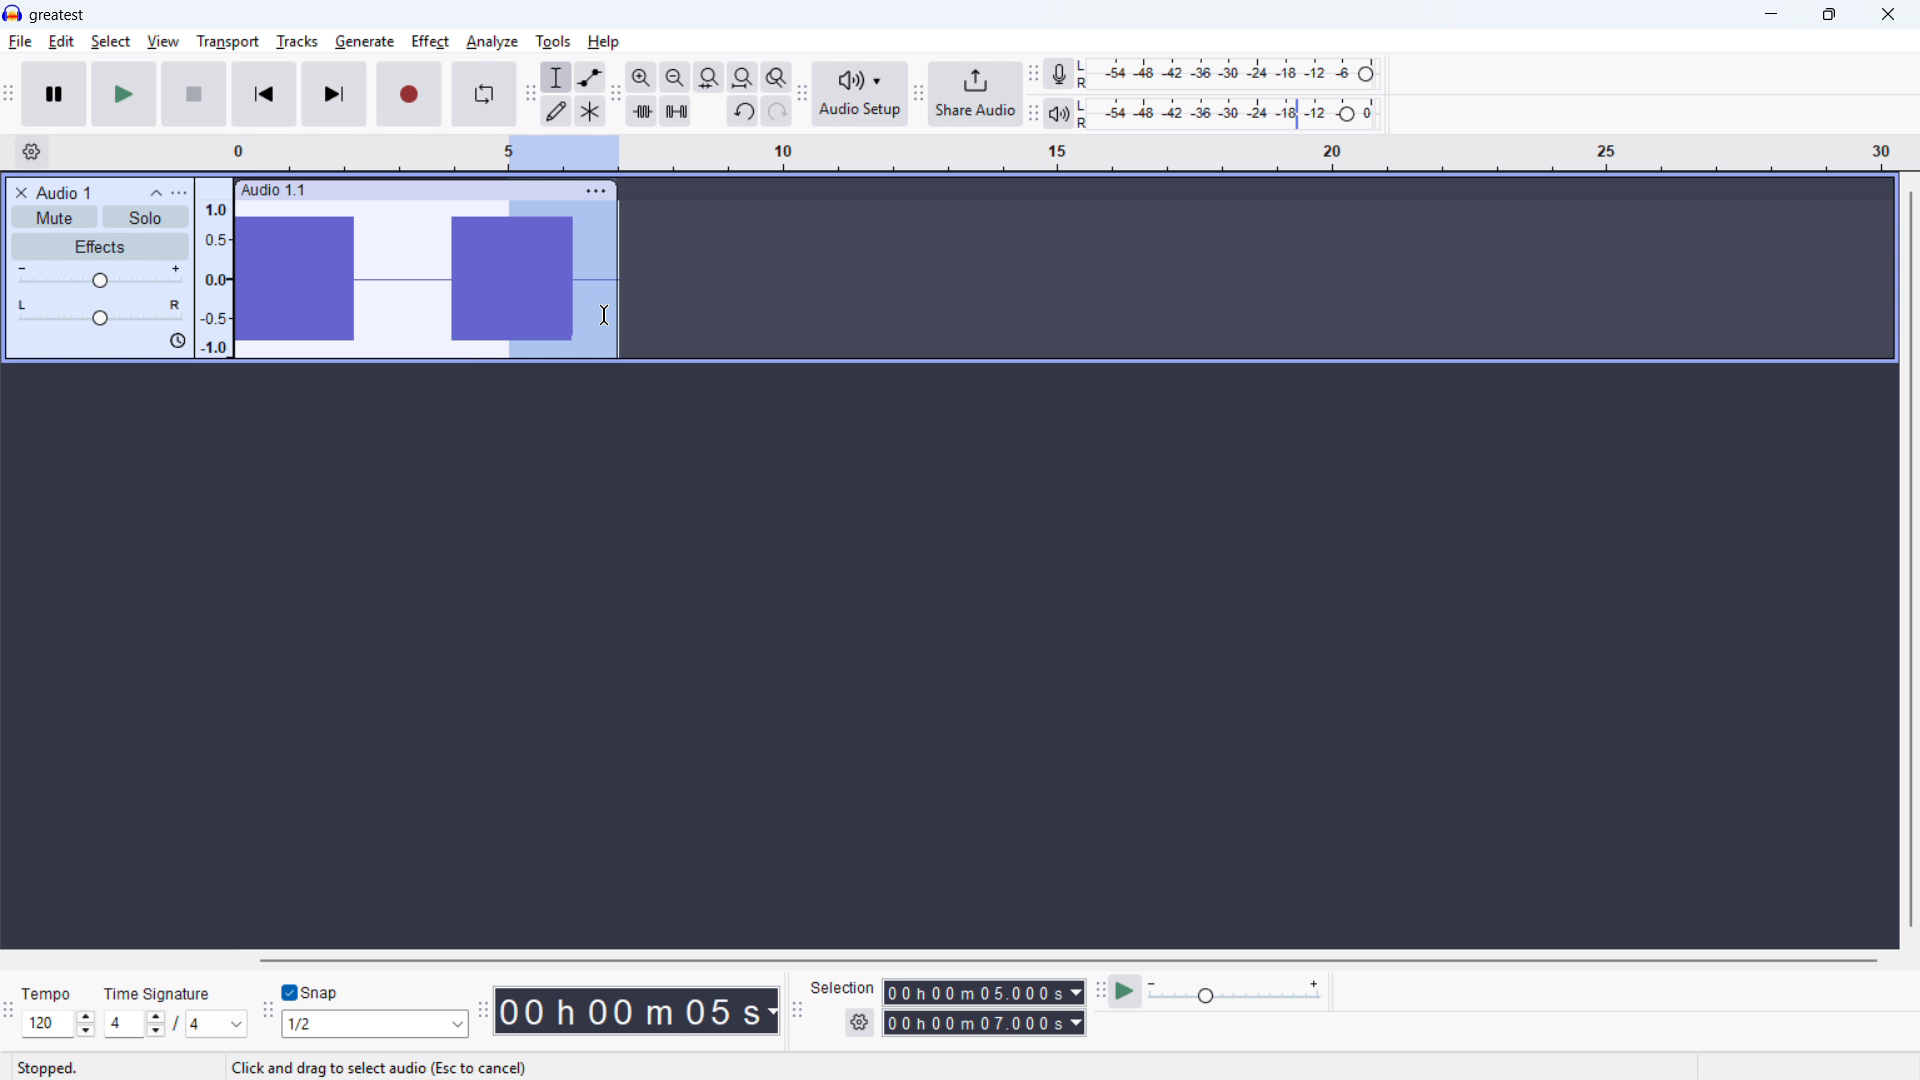  Describe the element at coordinates (985, 992) in the screenshot. I see `Selection start time ` at that location.